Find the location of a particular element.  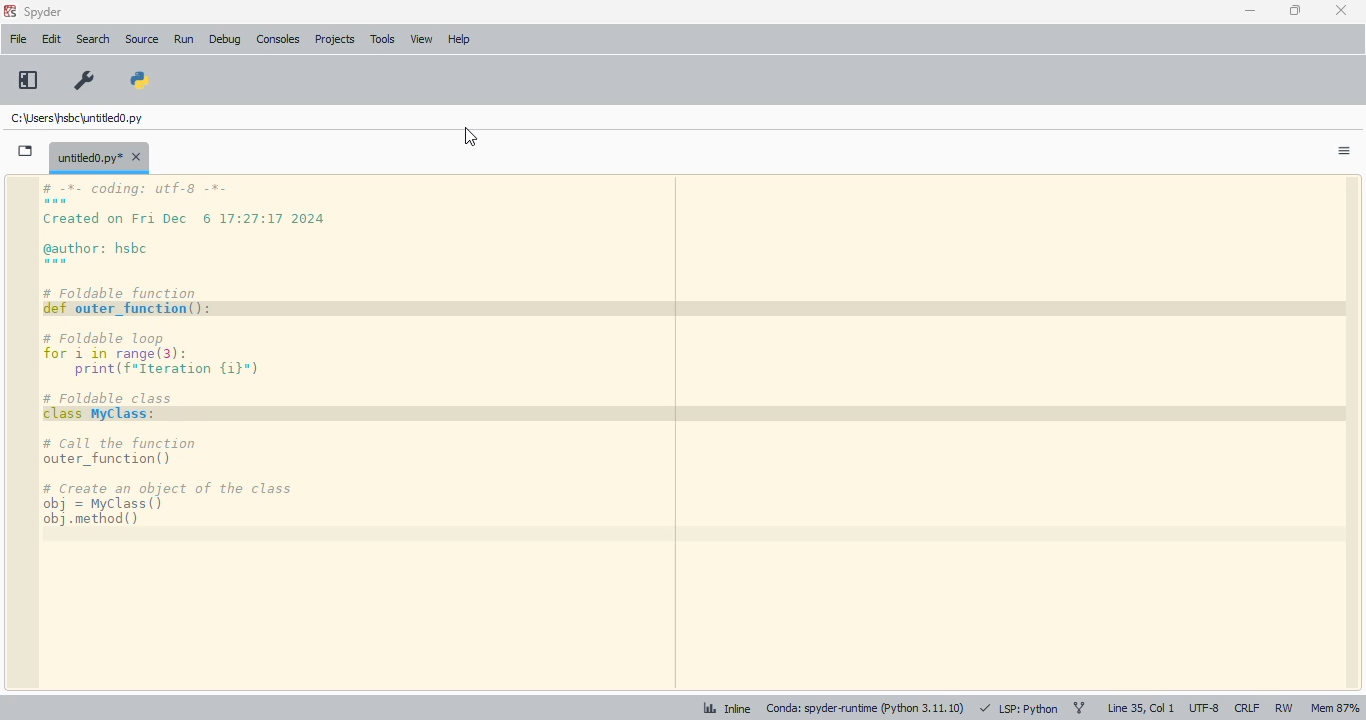

projects is located at coordinates (336, 40).